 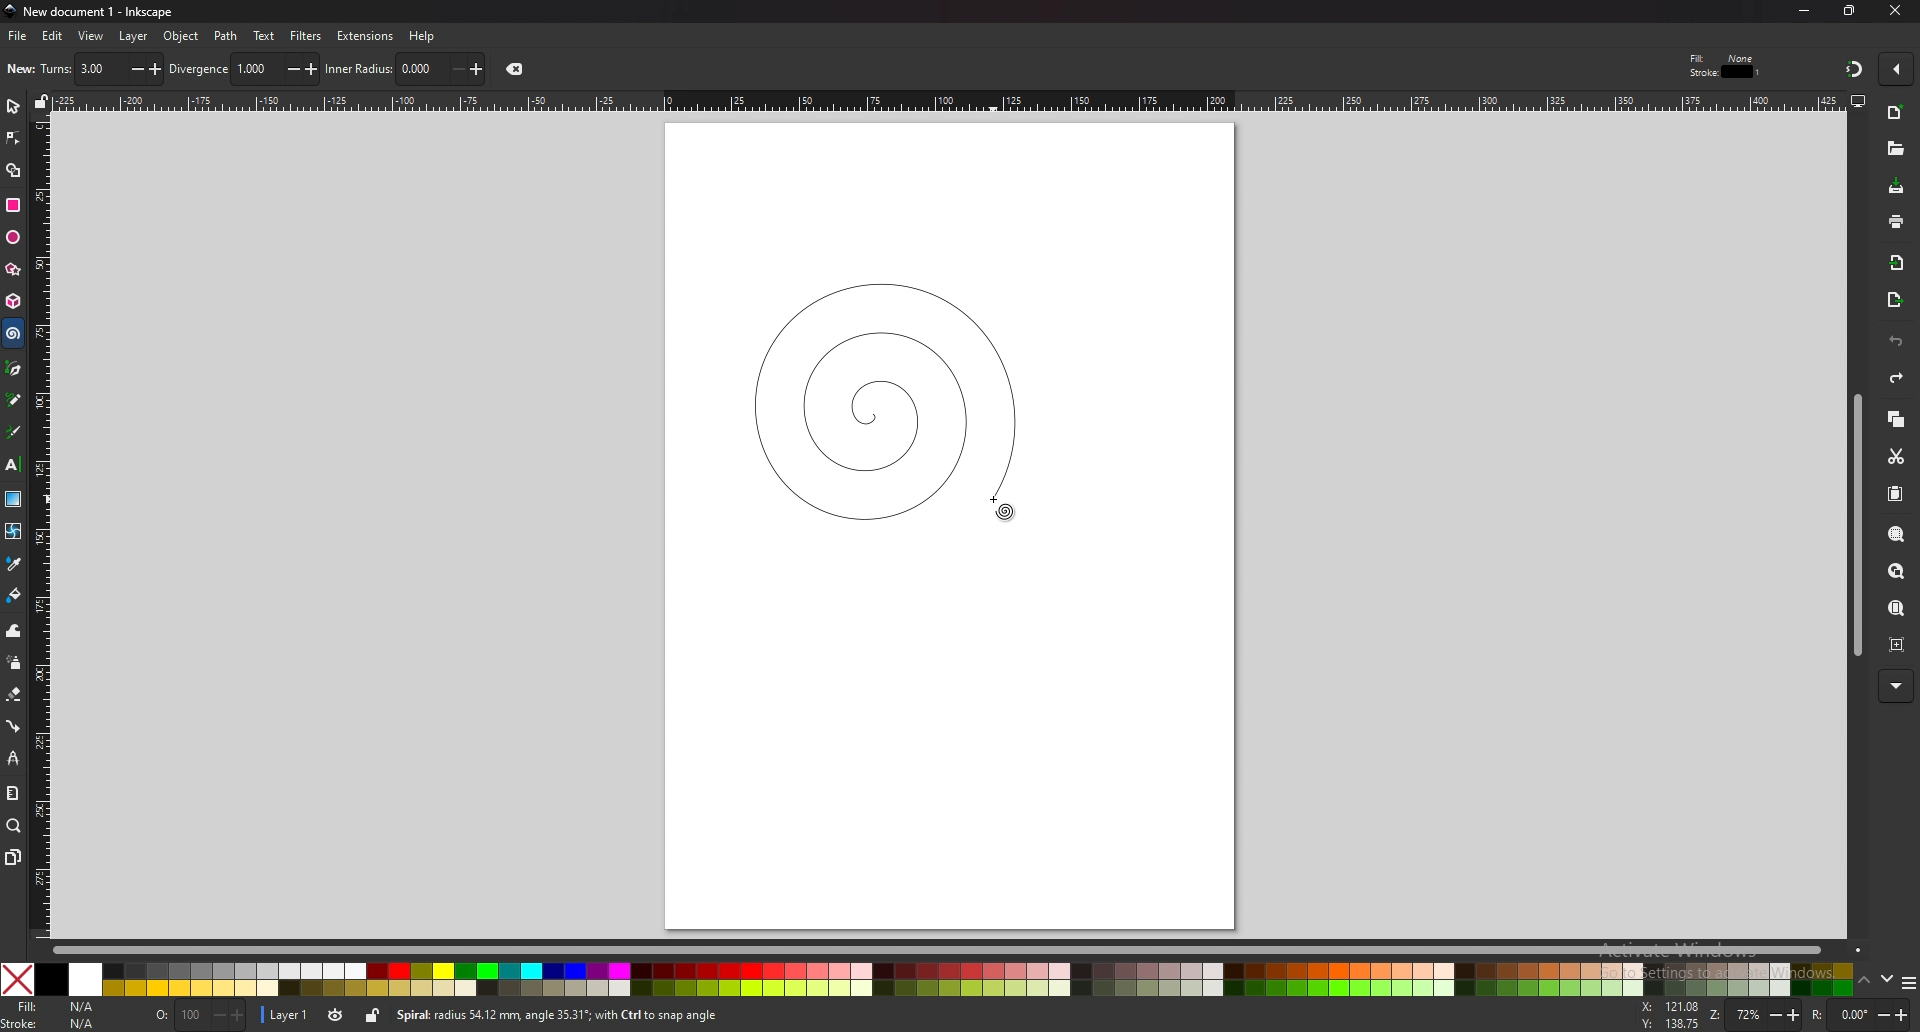 I want to click on measure, so click(x=13, y=793).